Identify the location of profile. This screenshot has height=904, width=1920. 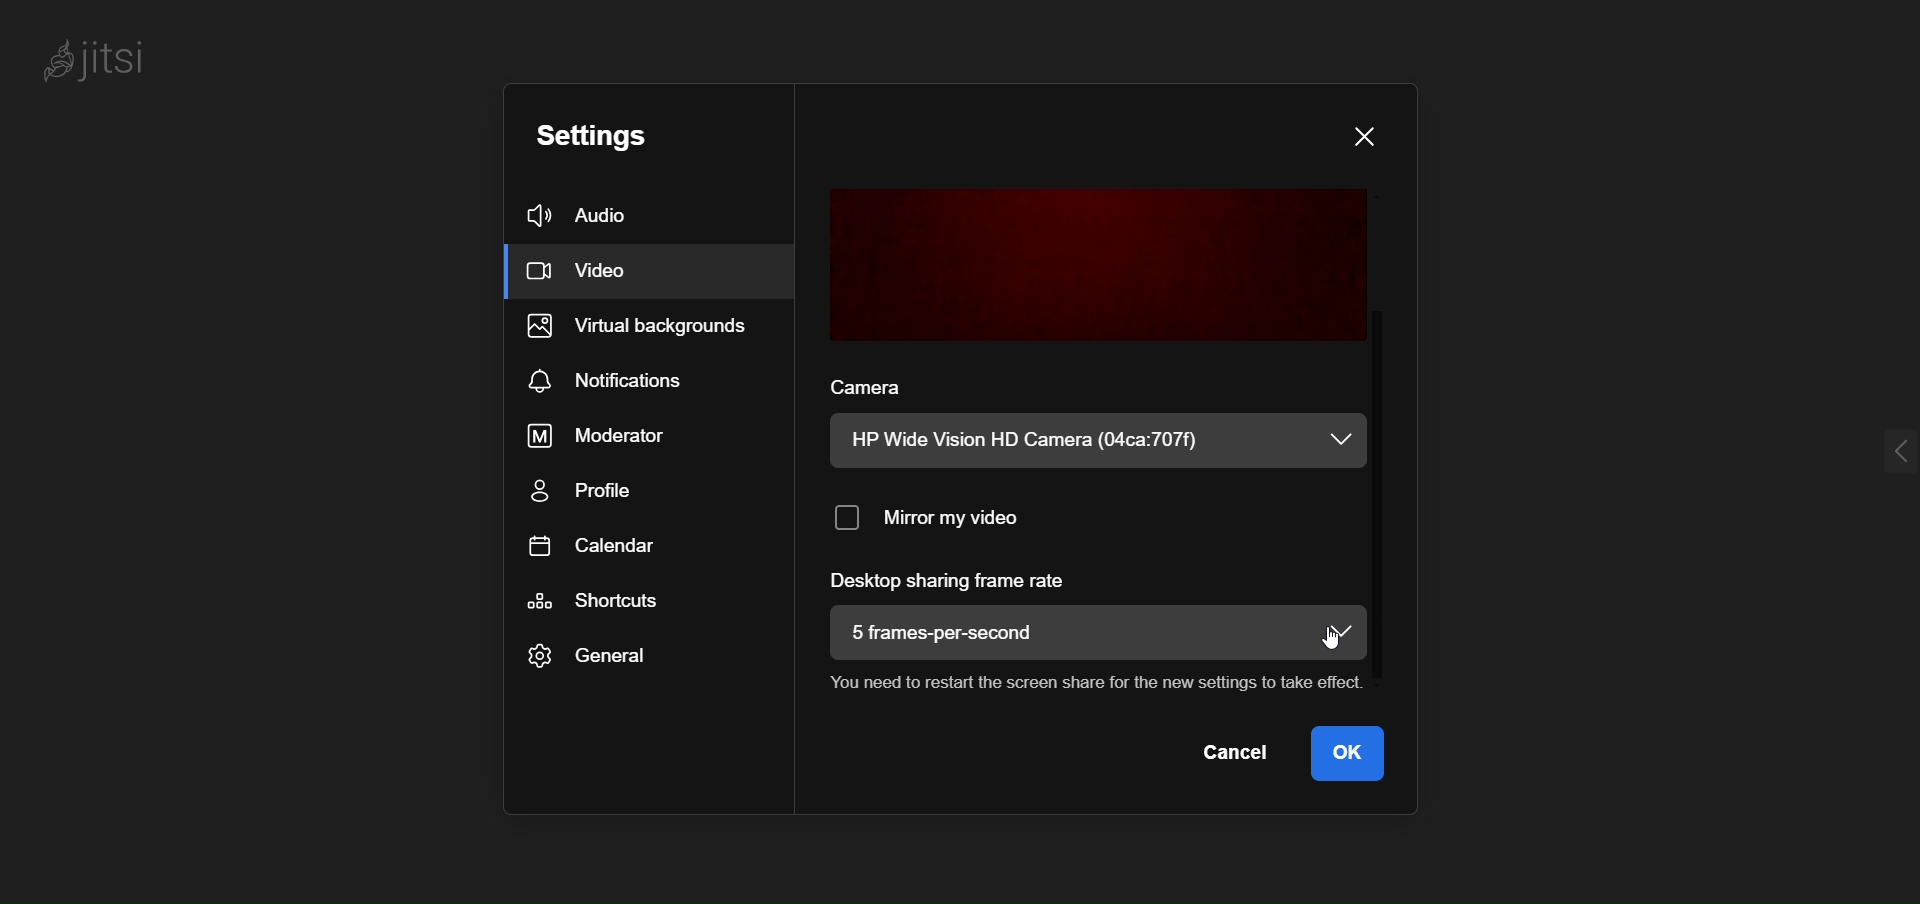
(596, 490).